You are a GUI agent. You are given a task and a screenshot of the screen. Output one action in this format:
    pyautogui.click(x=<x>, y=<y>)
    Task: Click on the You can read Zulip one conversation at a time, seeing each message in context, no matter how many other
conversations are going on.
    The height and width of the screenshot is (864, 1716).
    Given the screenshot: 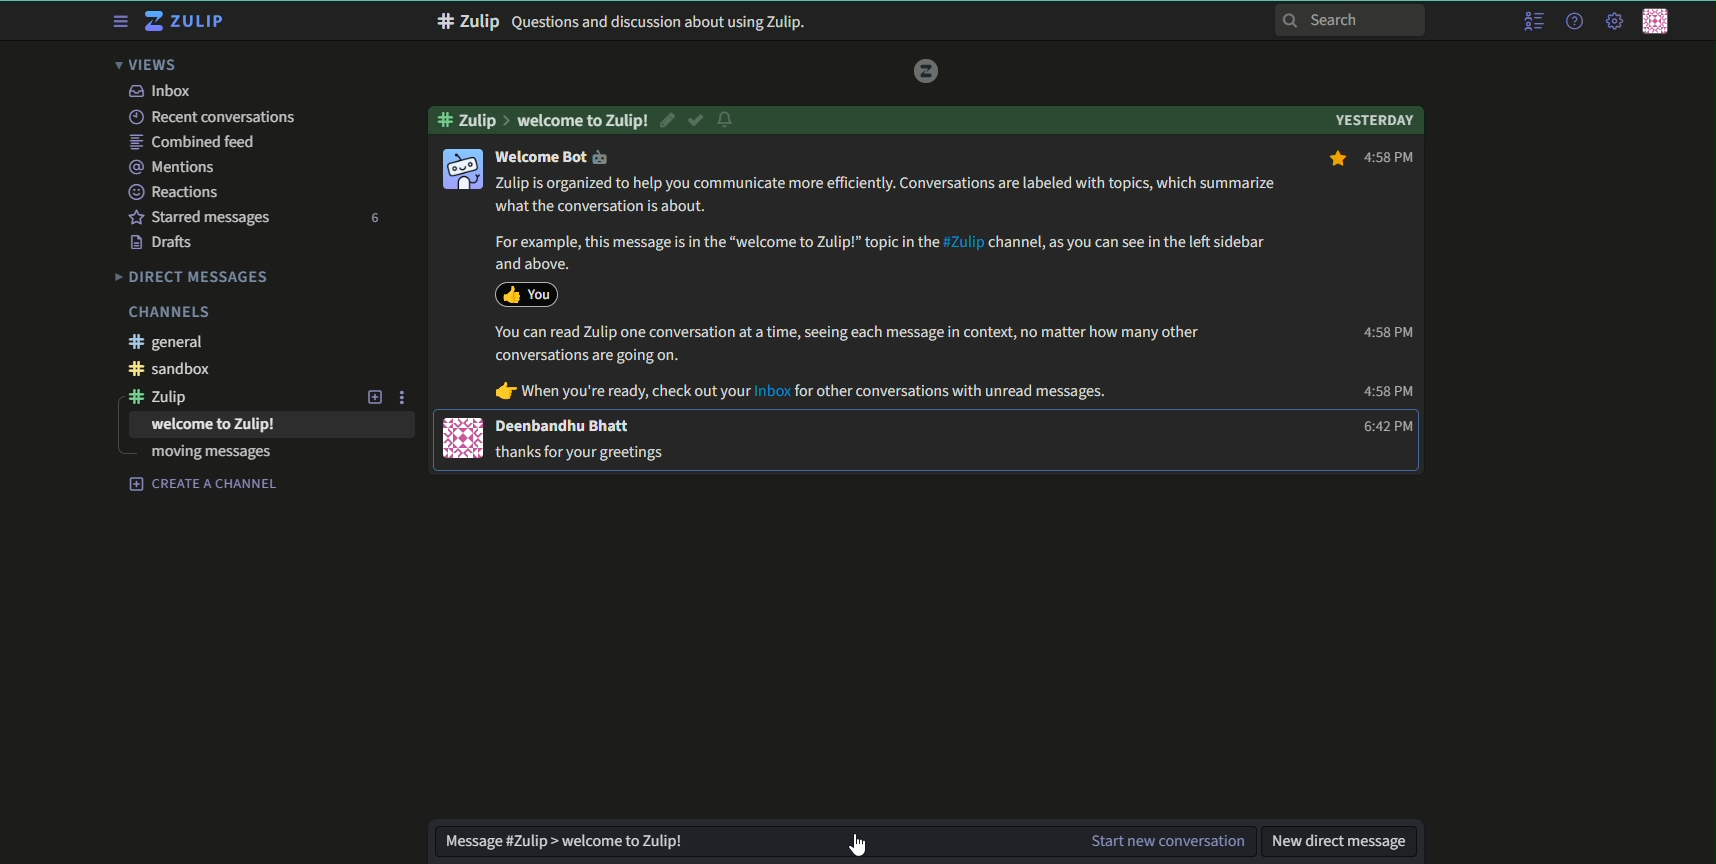 What is the action you would take?
    pyautogui.click(x=848, y=344)
    